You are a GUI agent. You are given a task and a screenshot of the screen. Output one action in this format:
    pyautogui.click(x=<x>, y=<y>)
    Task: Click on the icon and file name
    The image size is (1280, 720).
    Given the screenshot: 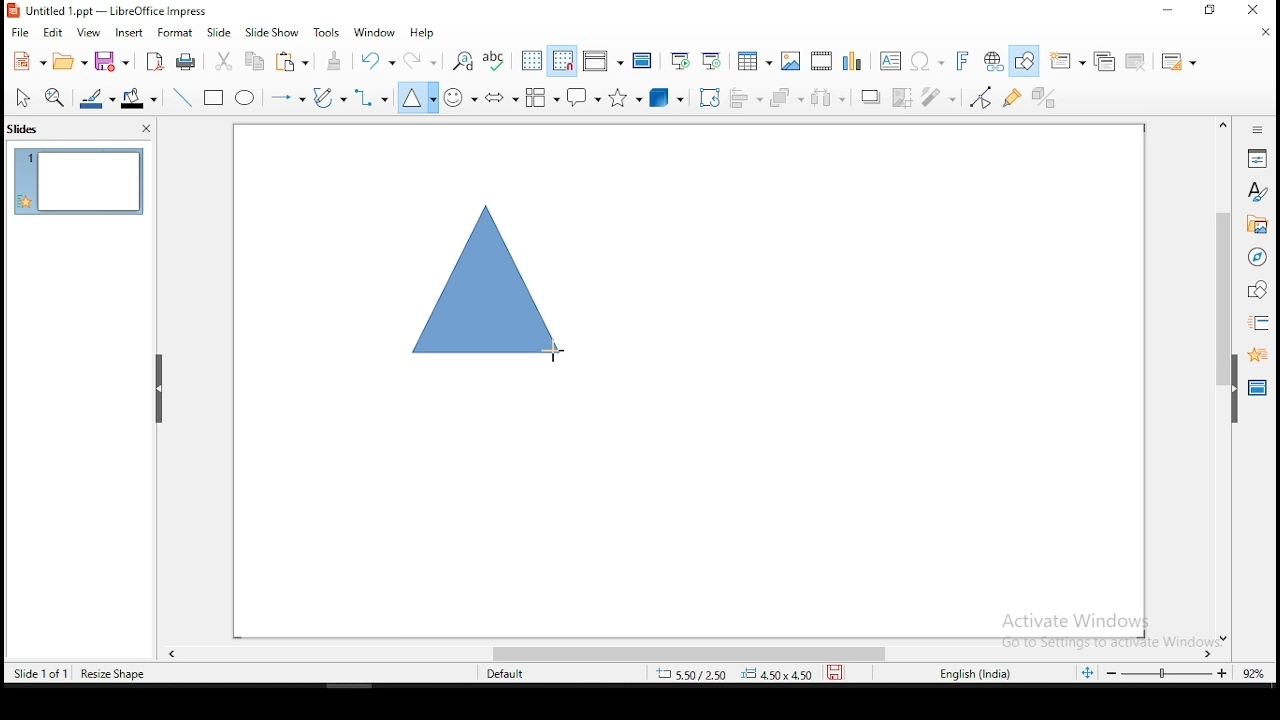 What is the action you would take?
    pyautogui.click(x=111, y=11)
    